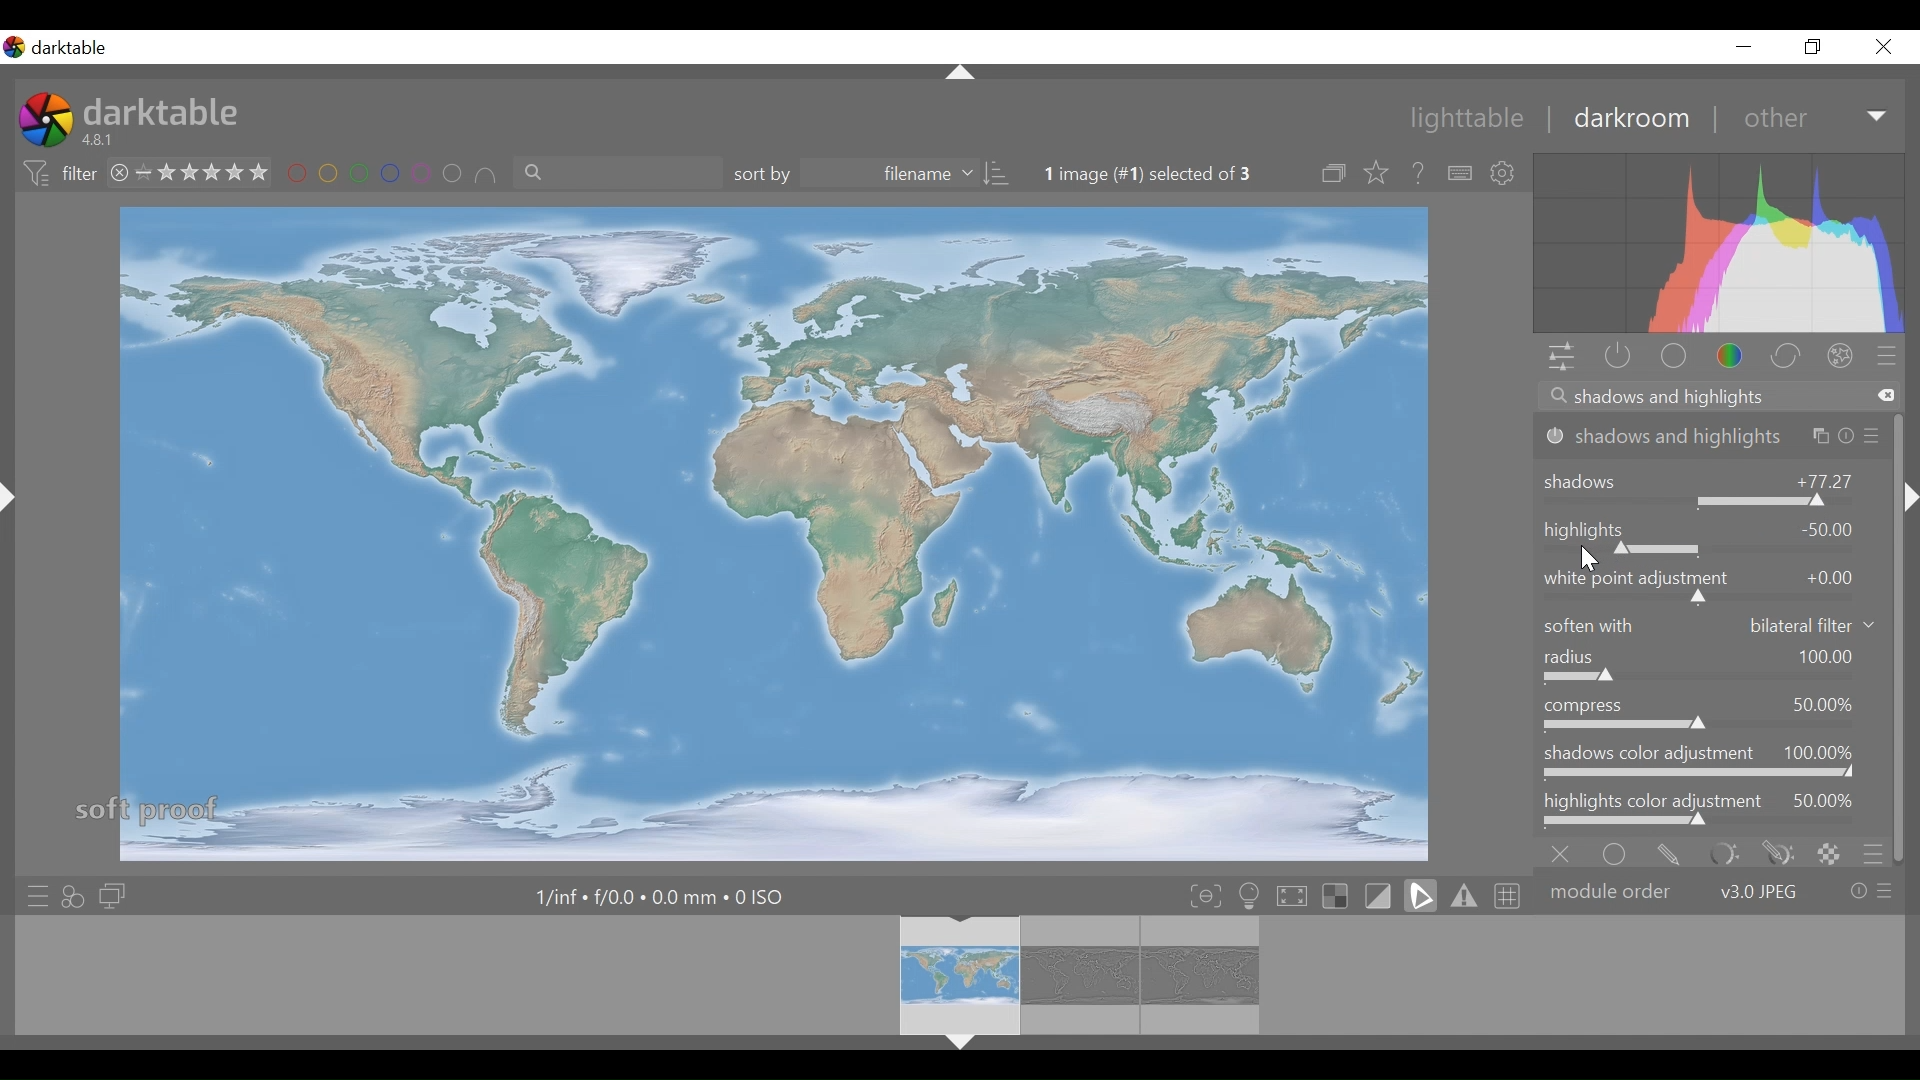  What do you see at coordinates (1459, 173) in the screenshot?
I see `define shortcut` at bounding box center [1459, 173].